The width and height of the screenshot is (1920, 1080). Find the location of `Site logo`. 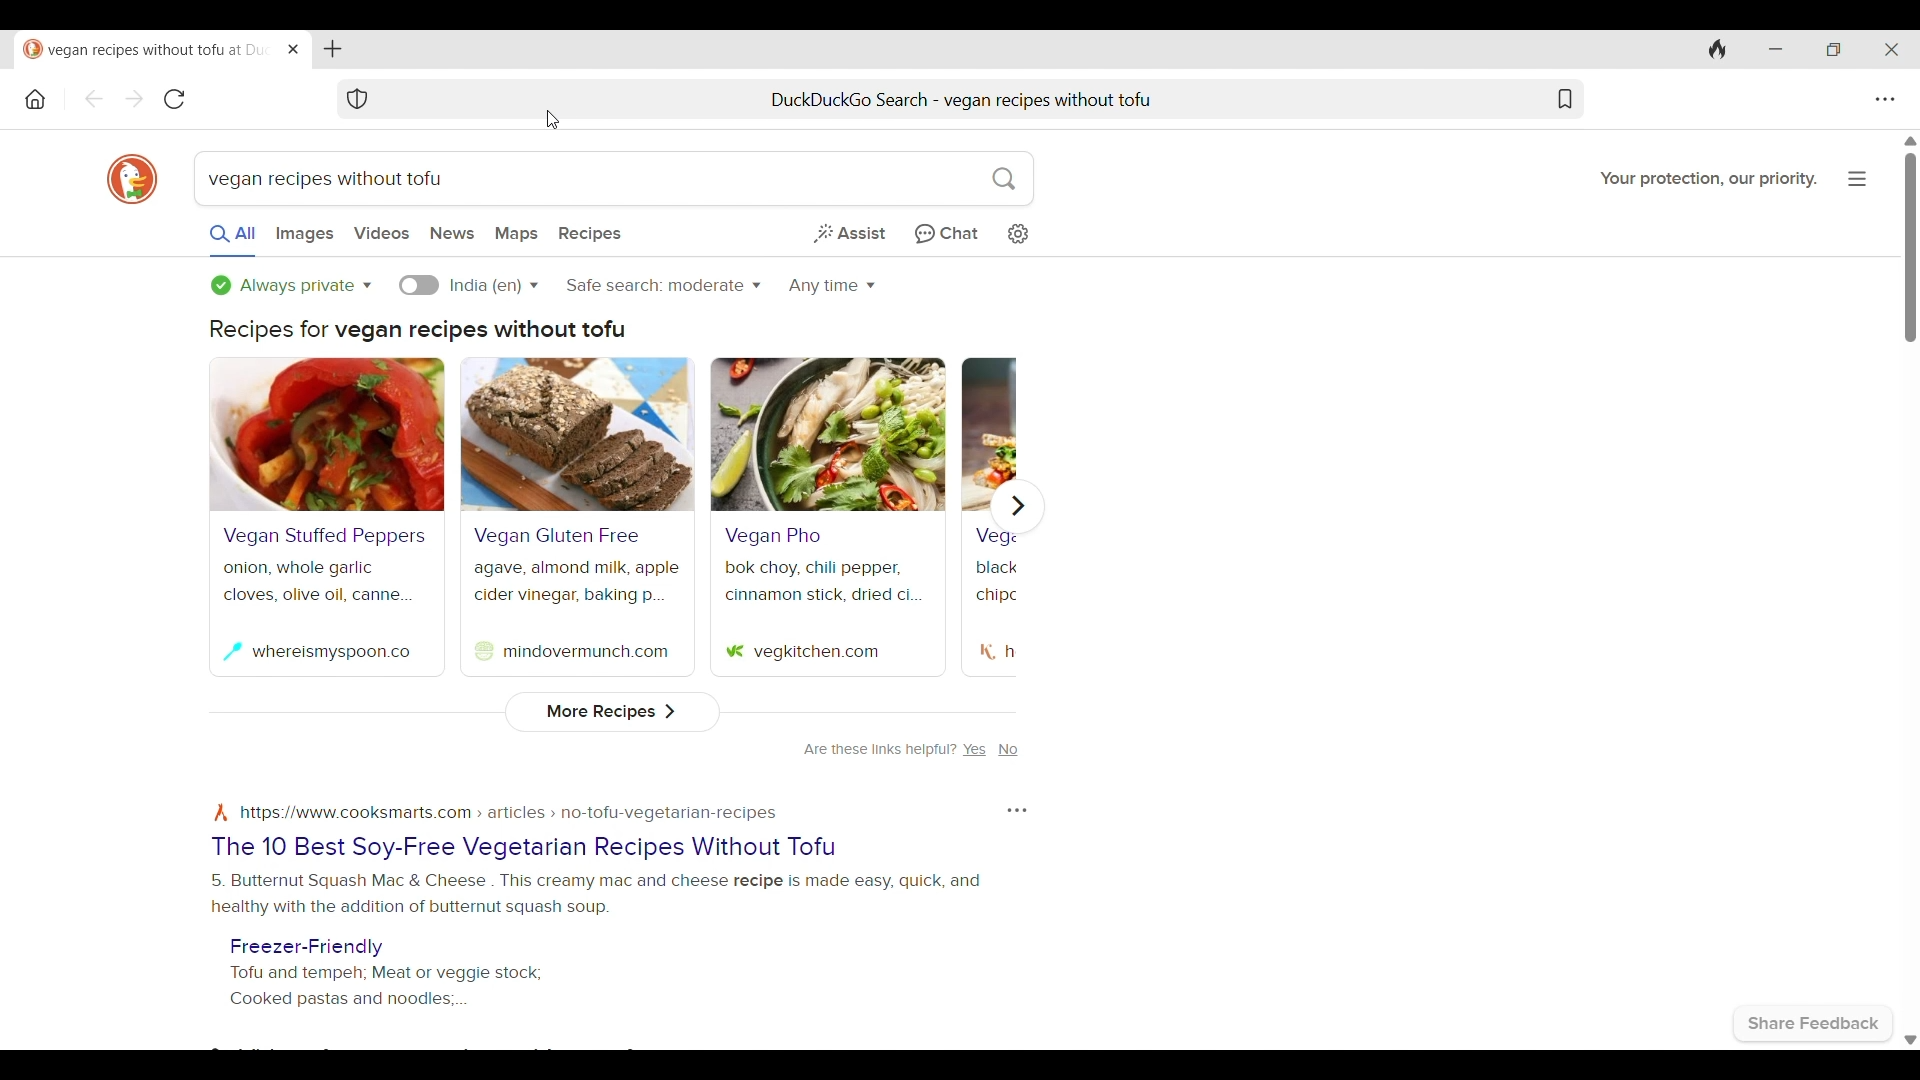

Site logo is located at coordinates (988, 652).